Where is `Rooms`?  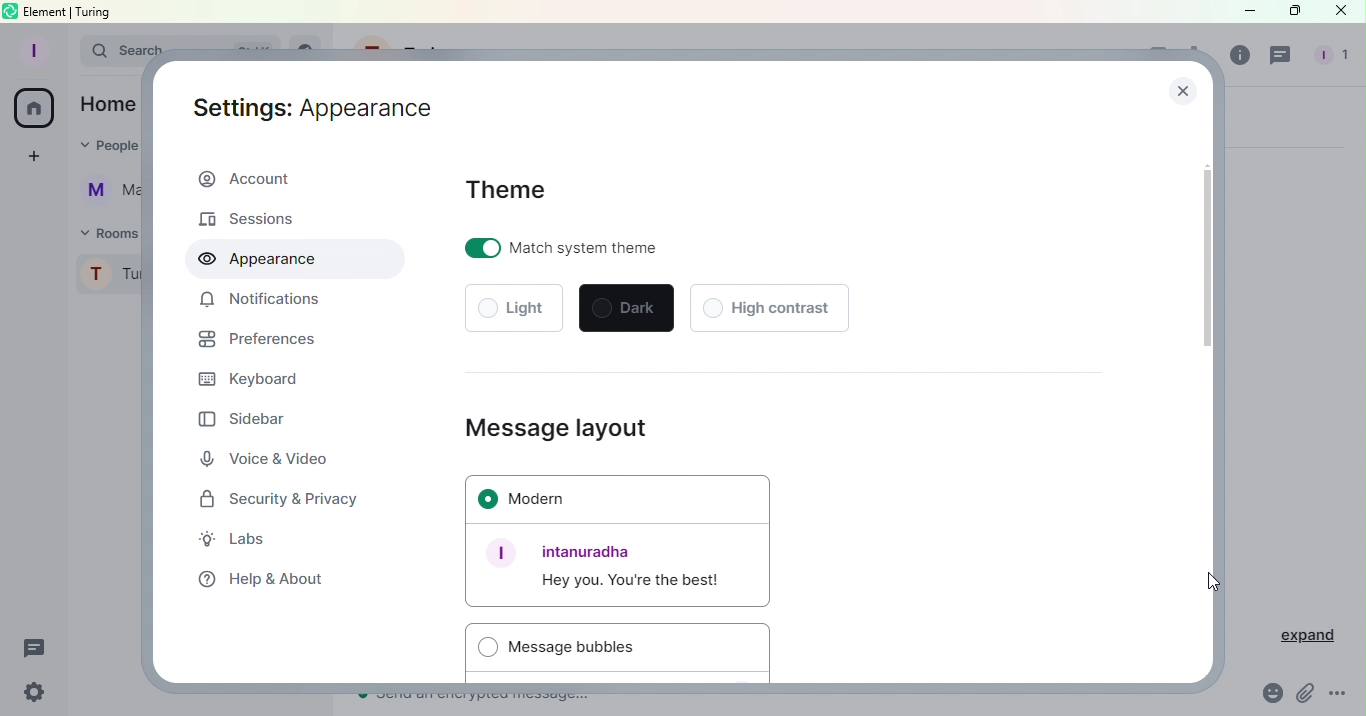
Rooms is located at coordinates (113, 233).